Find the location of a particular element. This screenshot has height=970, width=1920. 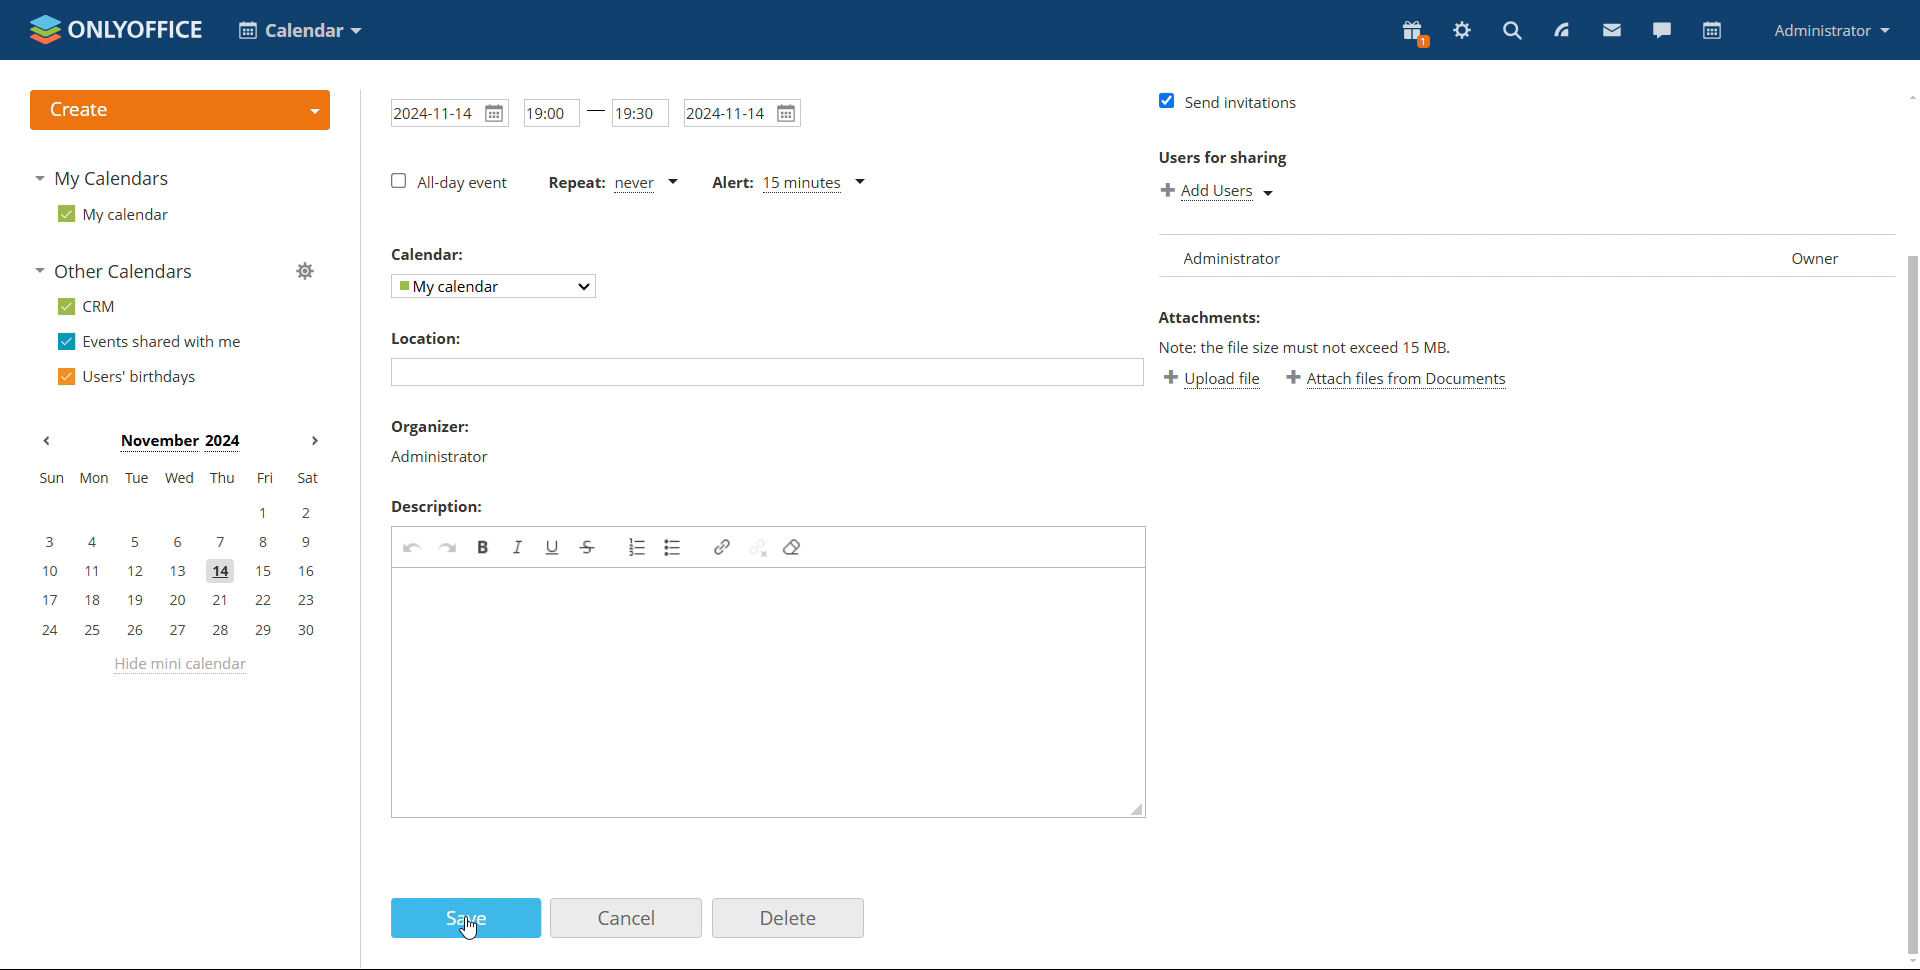

my calendar is located at coordinates (114, 214).